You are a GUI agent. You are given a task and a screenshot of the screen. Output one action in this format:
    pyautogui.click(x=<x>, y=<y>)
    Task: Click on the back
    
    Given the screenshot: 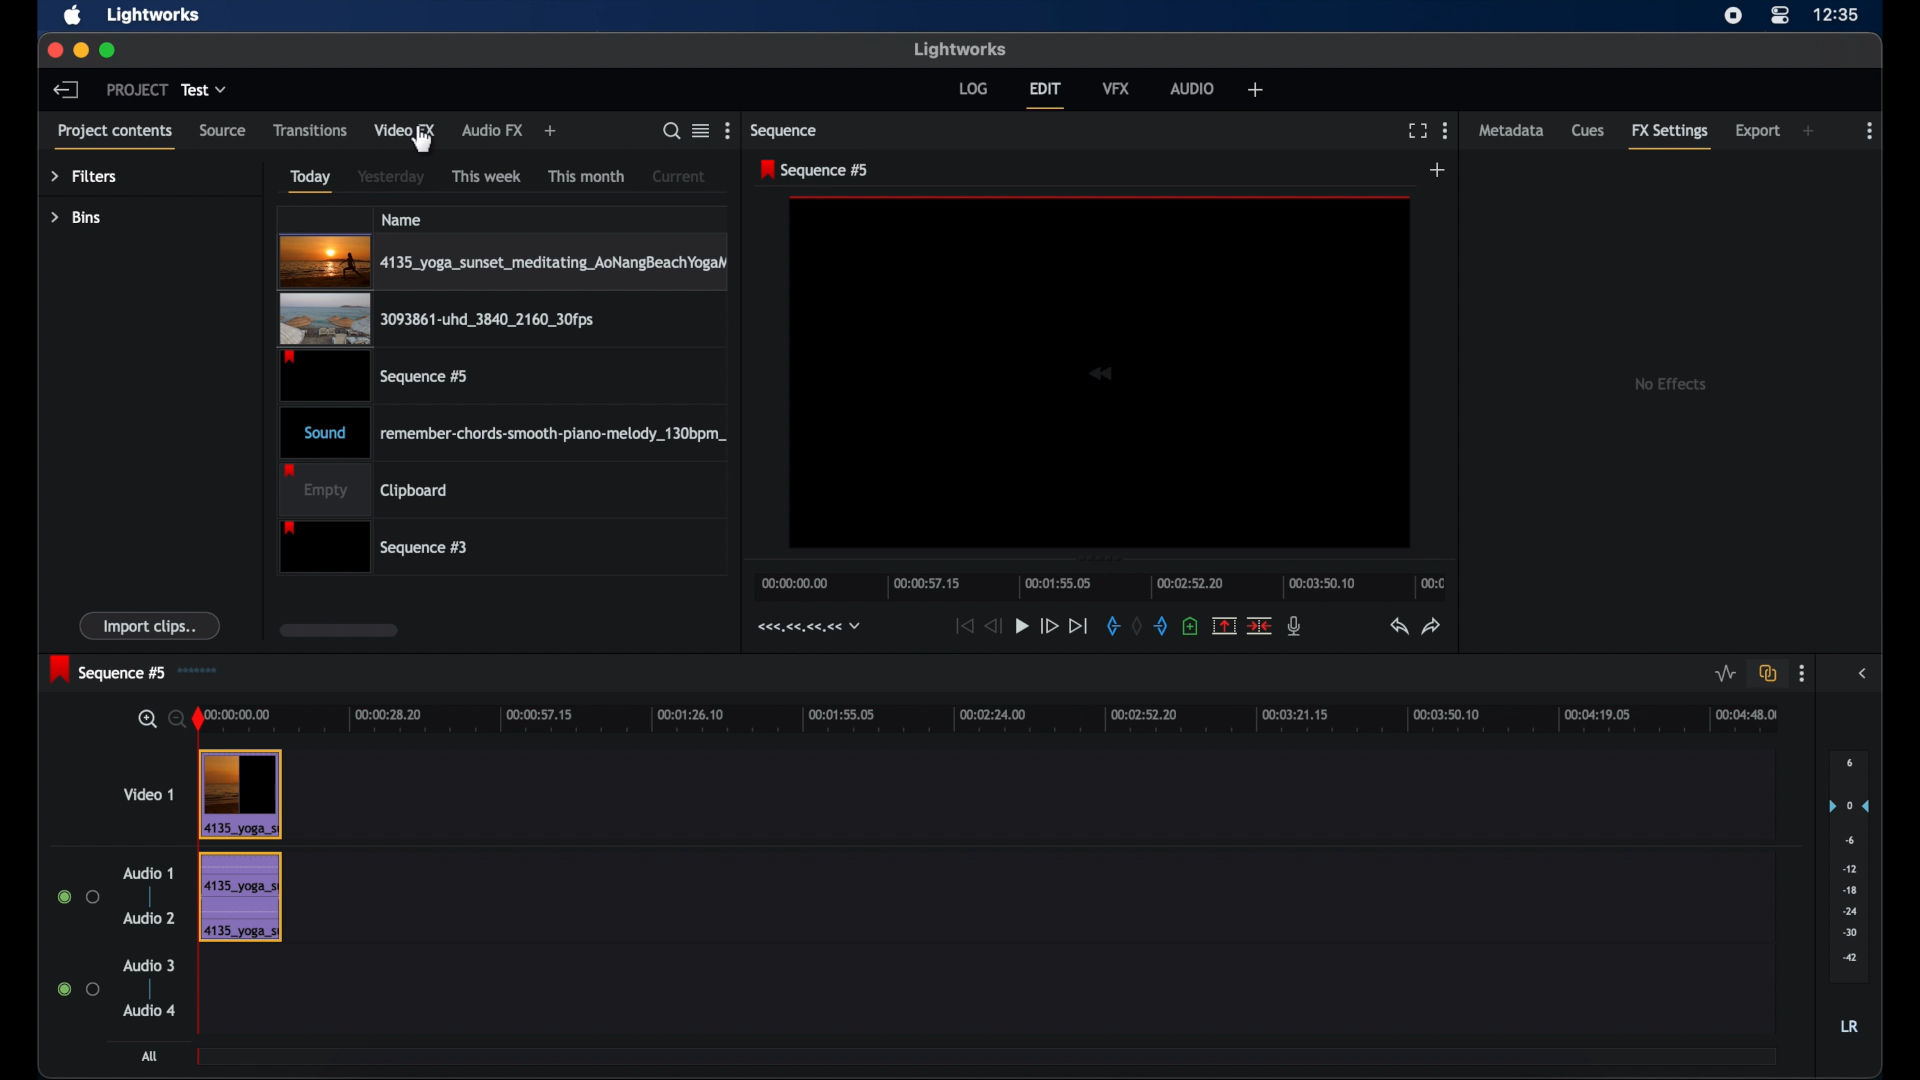 What is the action you would take?
    pyautogui.click(x=67, y=90)
    